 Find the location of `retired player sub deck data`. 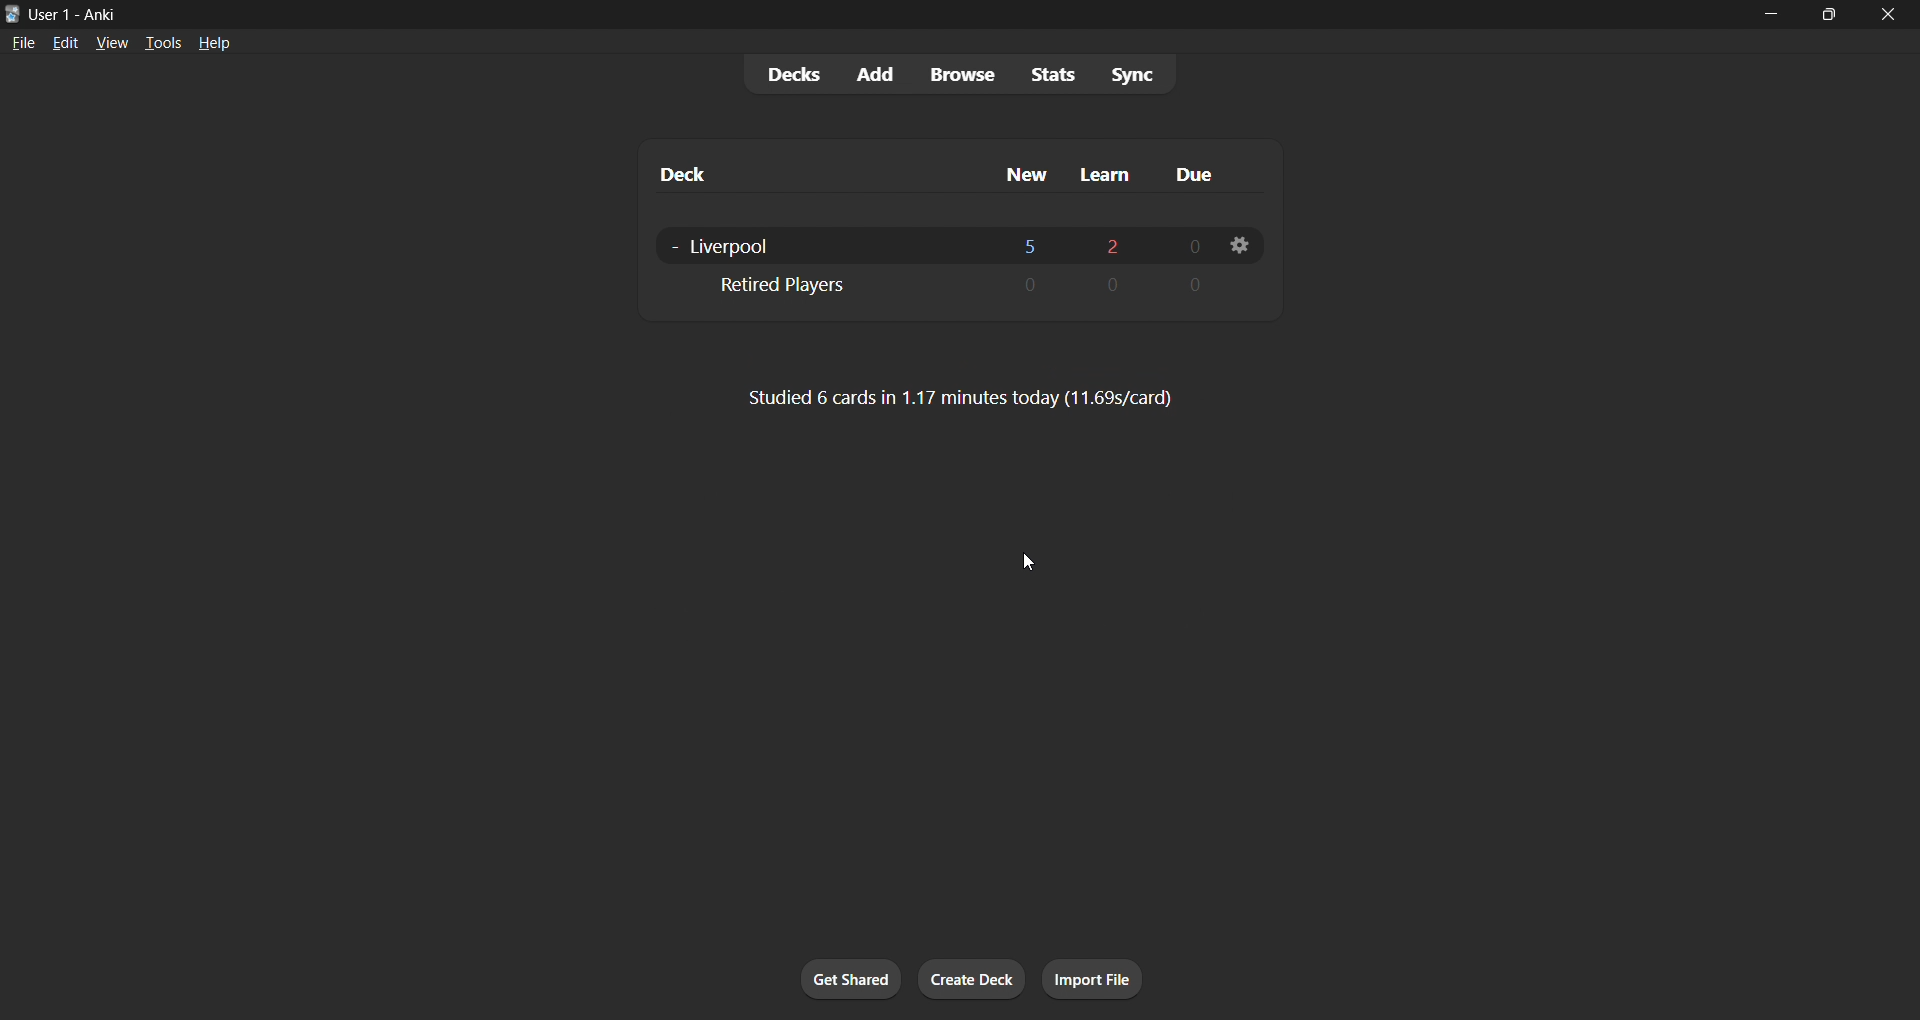

retired player sub deck data is located at coordinates (966, 286).